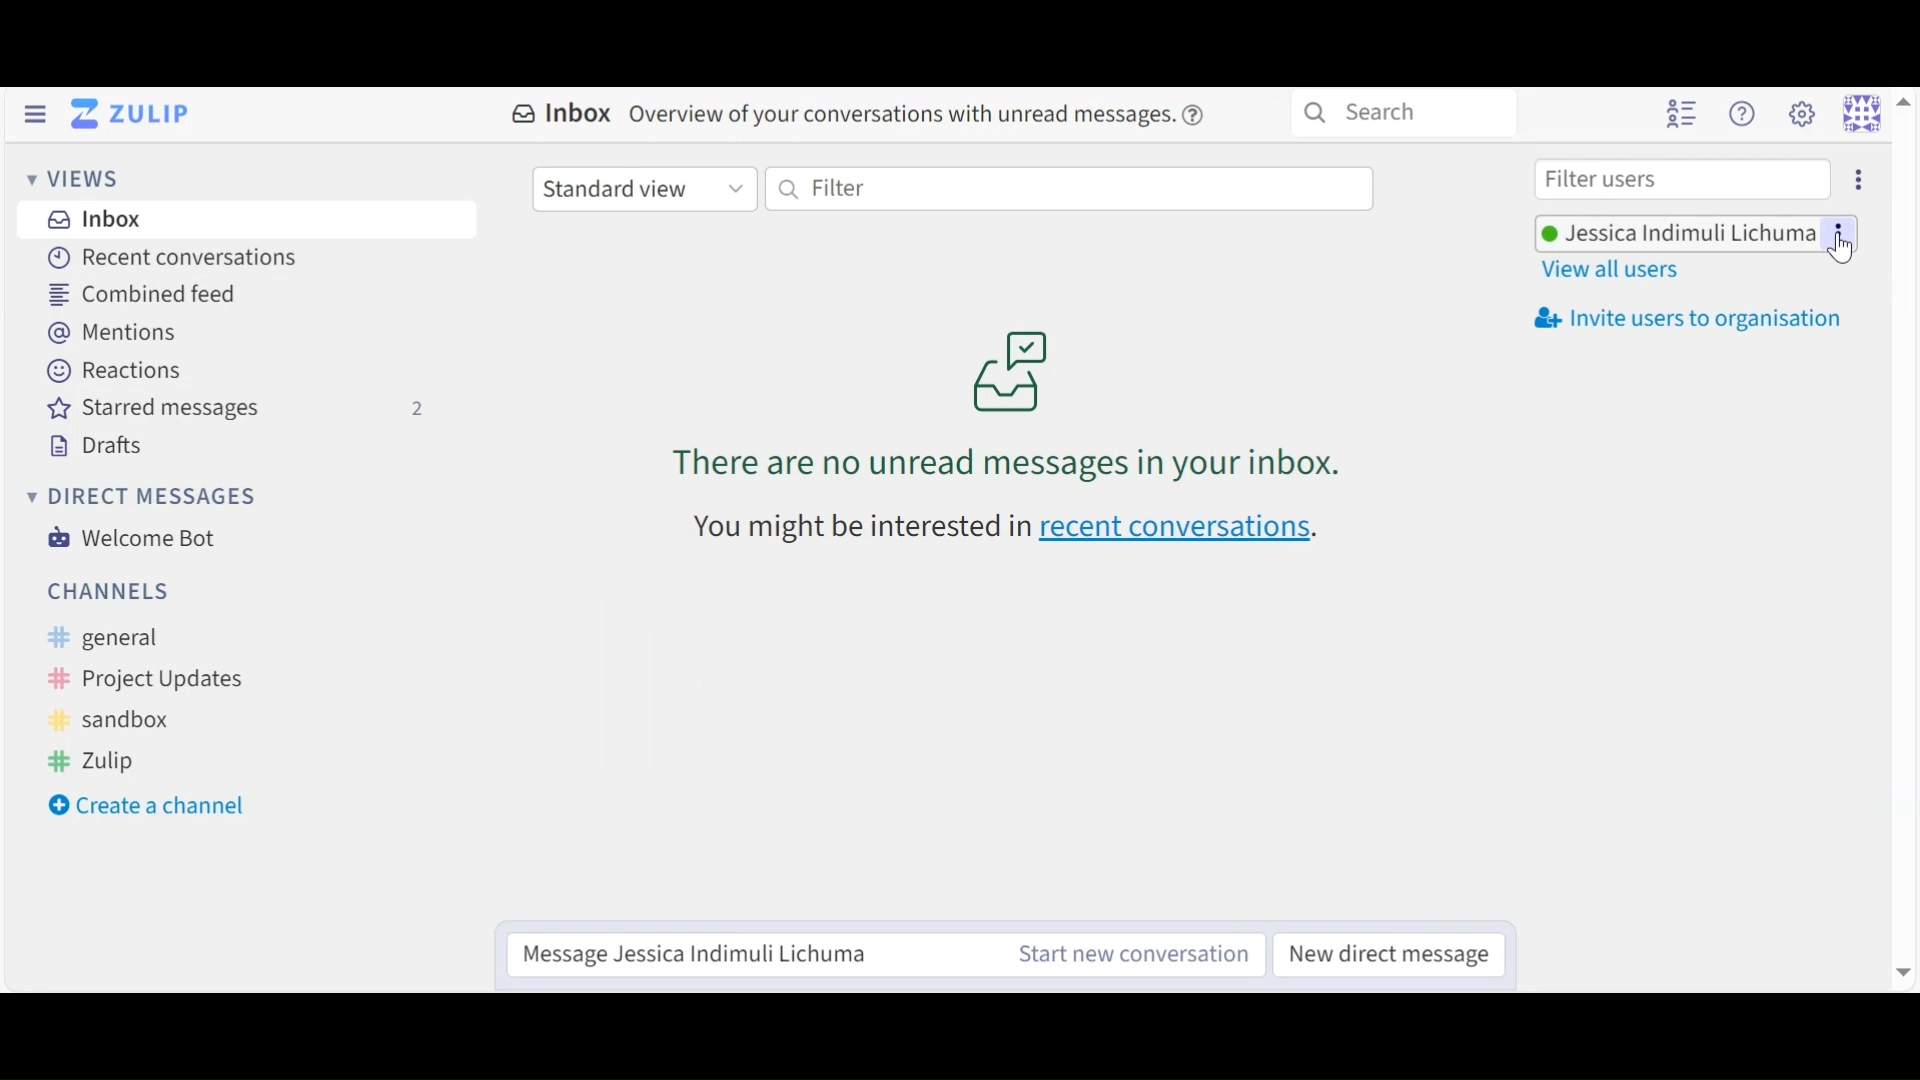 The image size is (1920, 1080). What do you see at coordinates (148, 680) in the screenshot?
I see `project updates` at bounding box center [148, 680].